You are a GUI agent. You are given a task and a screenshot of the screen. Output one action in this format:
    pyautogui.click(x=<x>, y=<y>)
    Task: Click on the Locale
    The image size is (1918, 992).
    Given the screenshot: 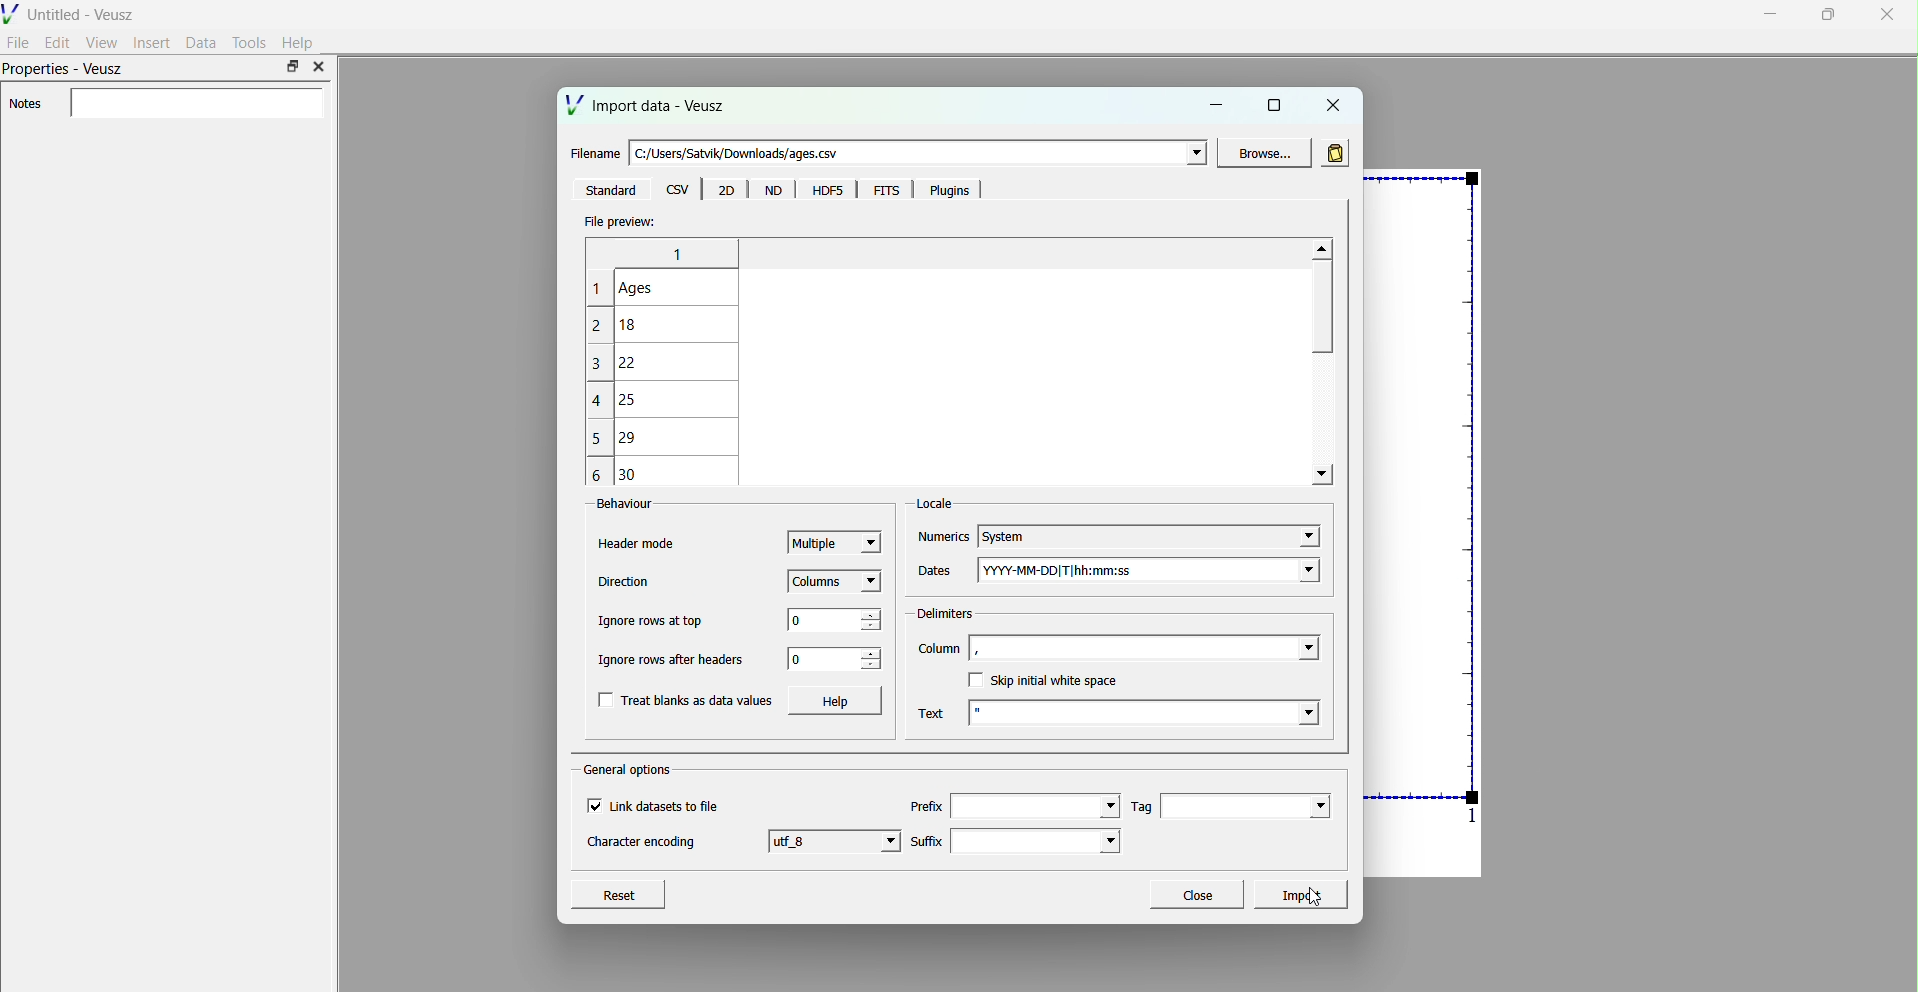 What is the action you would take?
    pyautogui.click(x=934, y=504)
    